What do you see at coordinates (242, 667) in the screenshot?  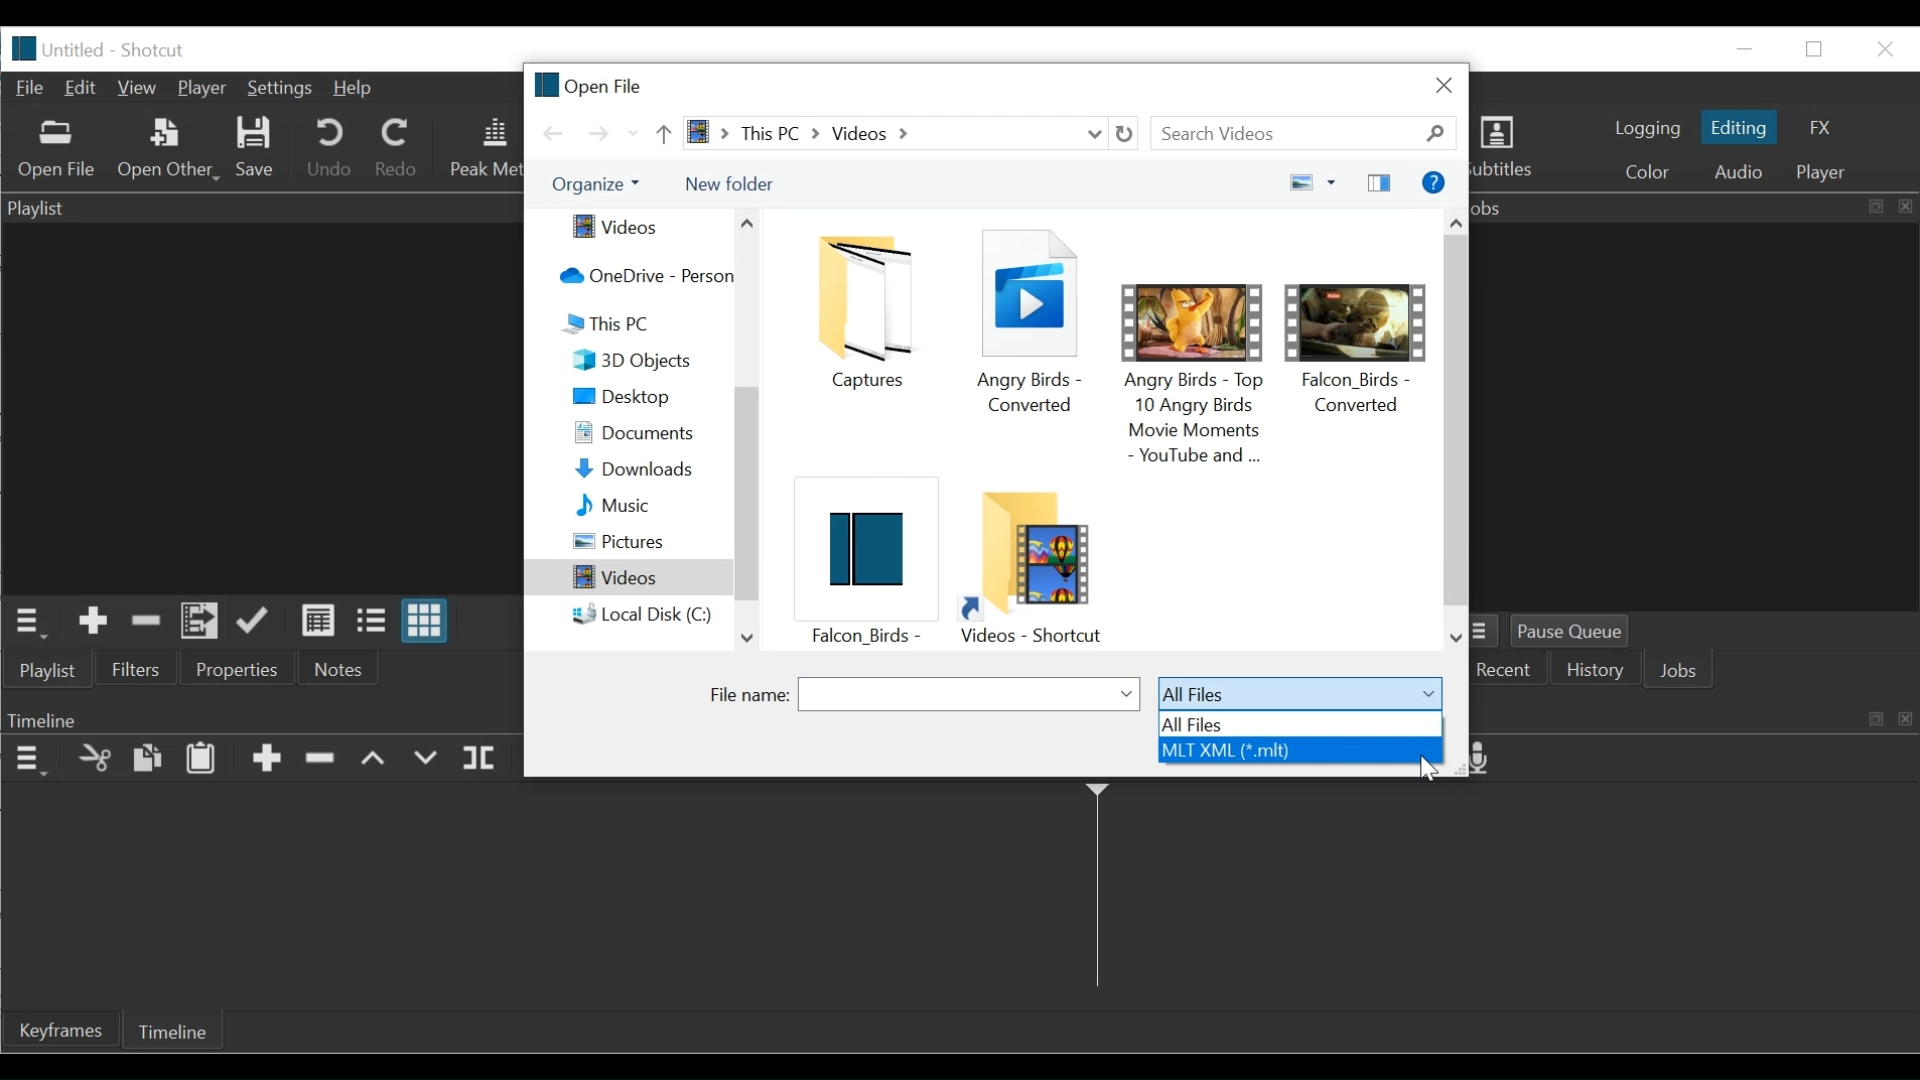 I see `Properties` at bounding box center [242, 667].